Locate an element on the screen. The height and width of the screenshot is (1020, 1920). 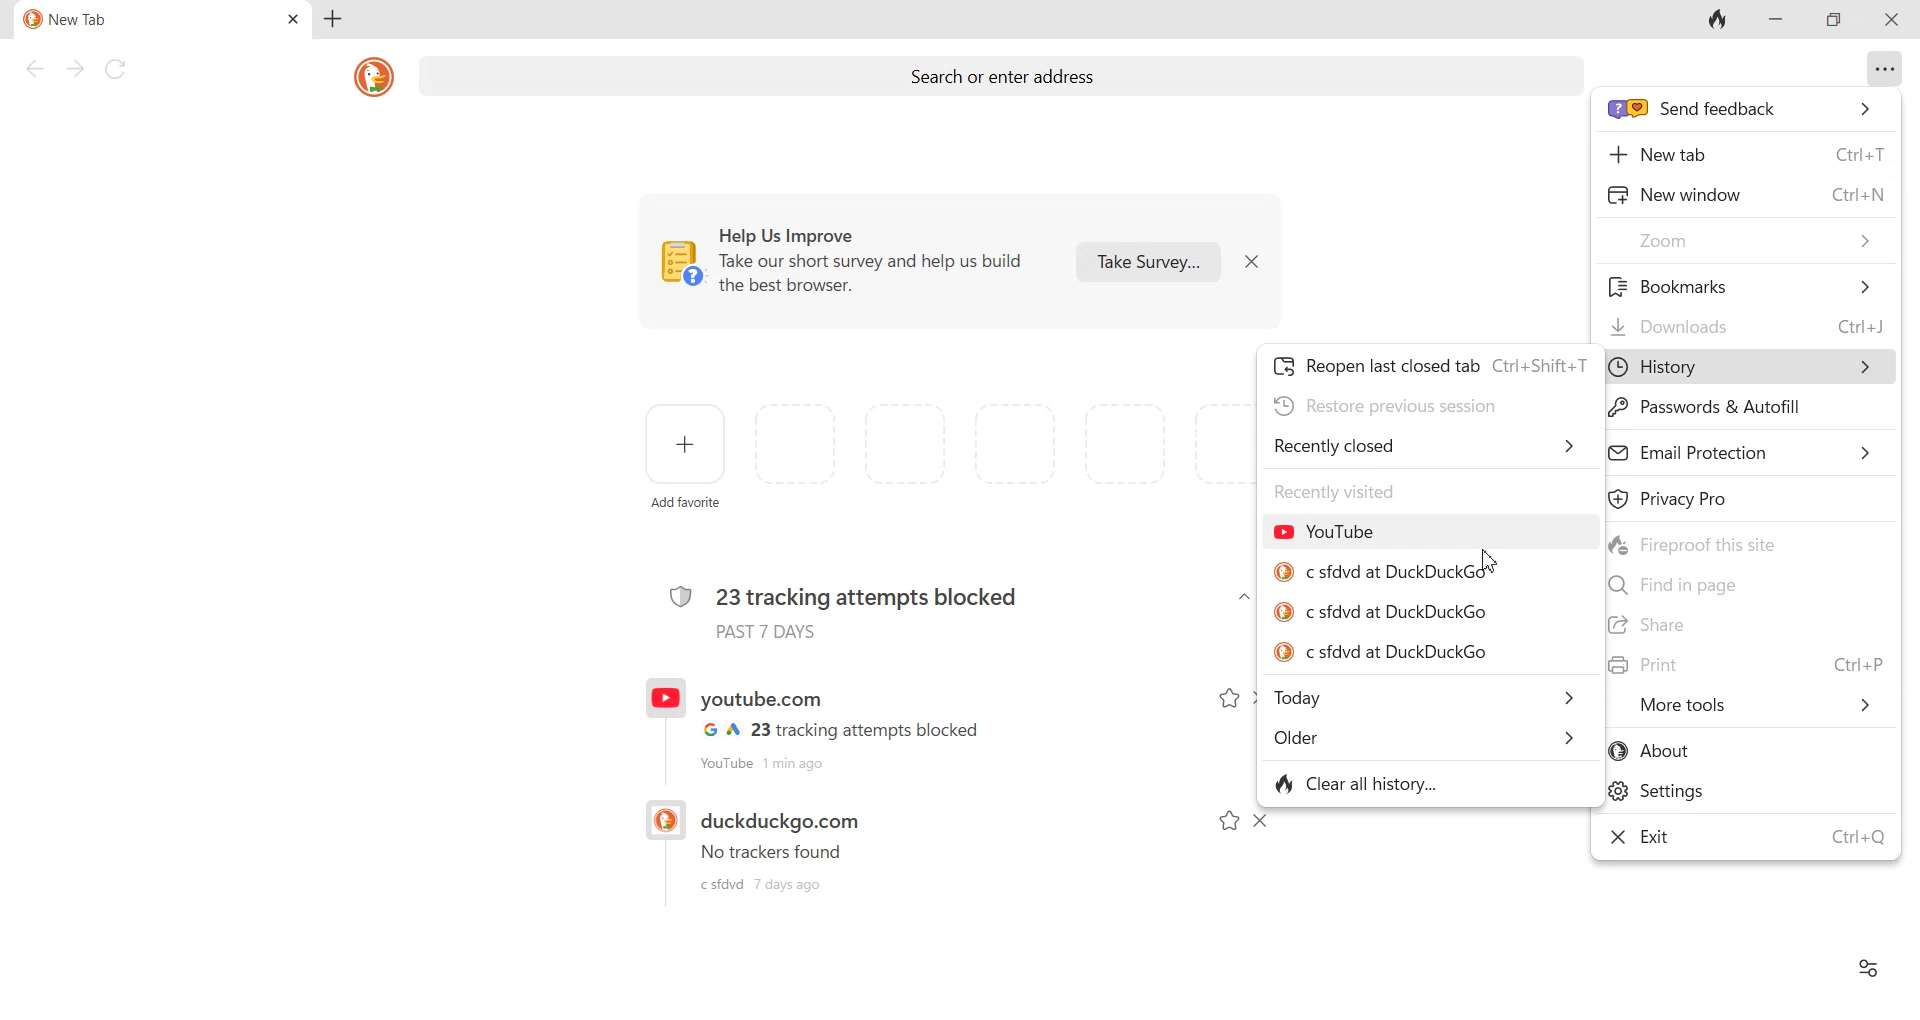
Exit is located at coordinates (1746, 835).